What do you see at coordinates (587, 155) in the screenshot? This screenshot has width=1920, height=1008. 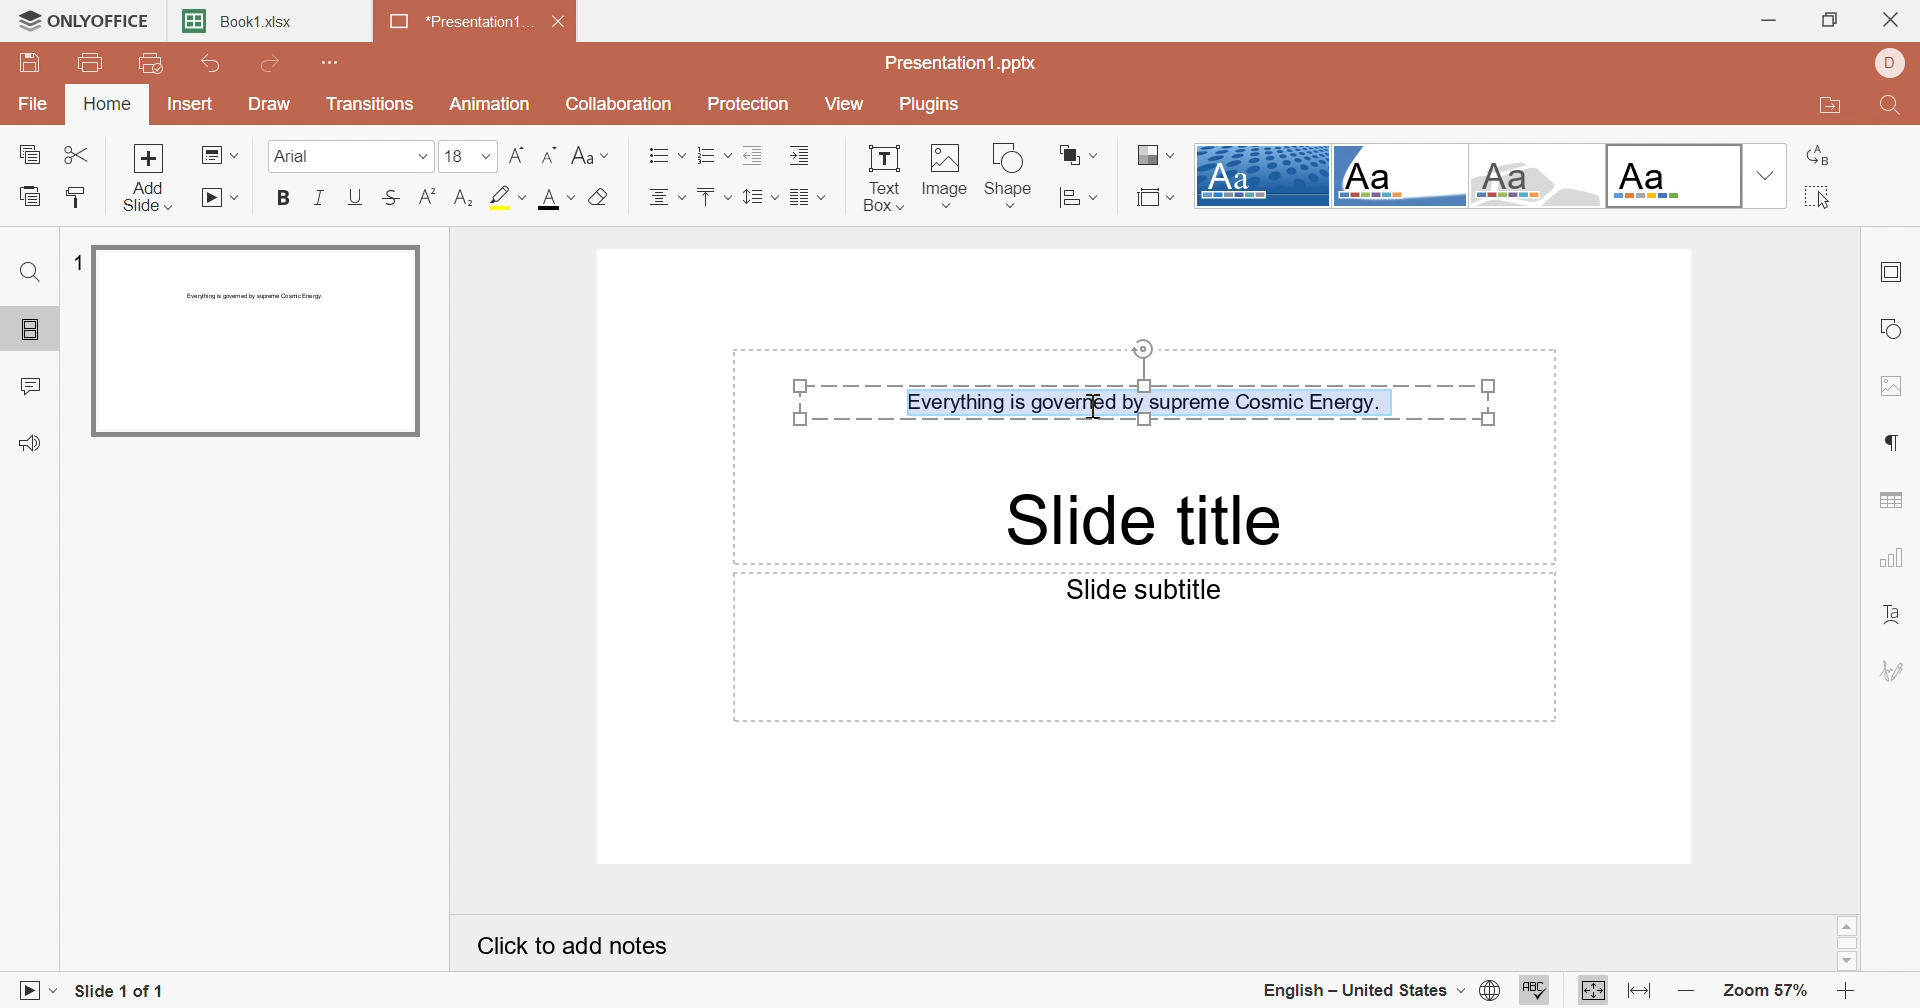 I see `Change case` at bounding box center [587, 155].